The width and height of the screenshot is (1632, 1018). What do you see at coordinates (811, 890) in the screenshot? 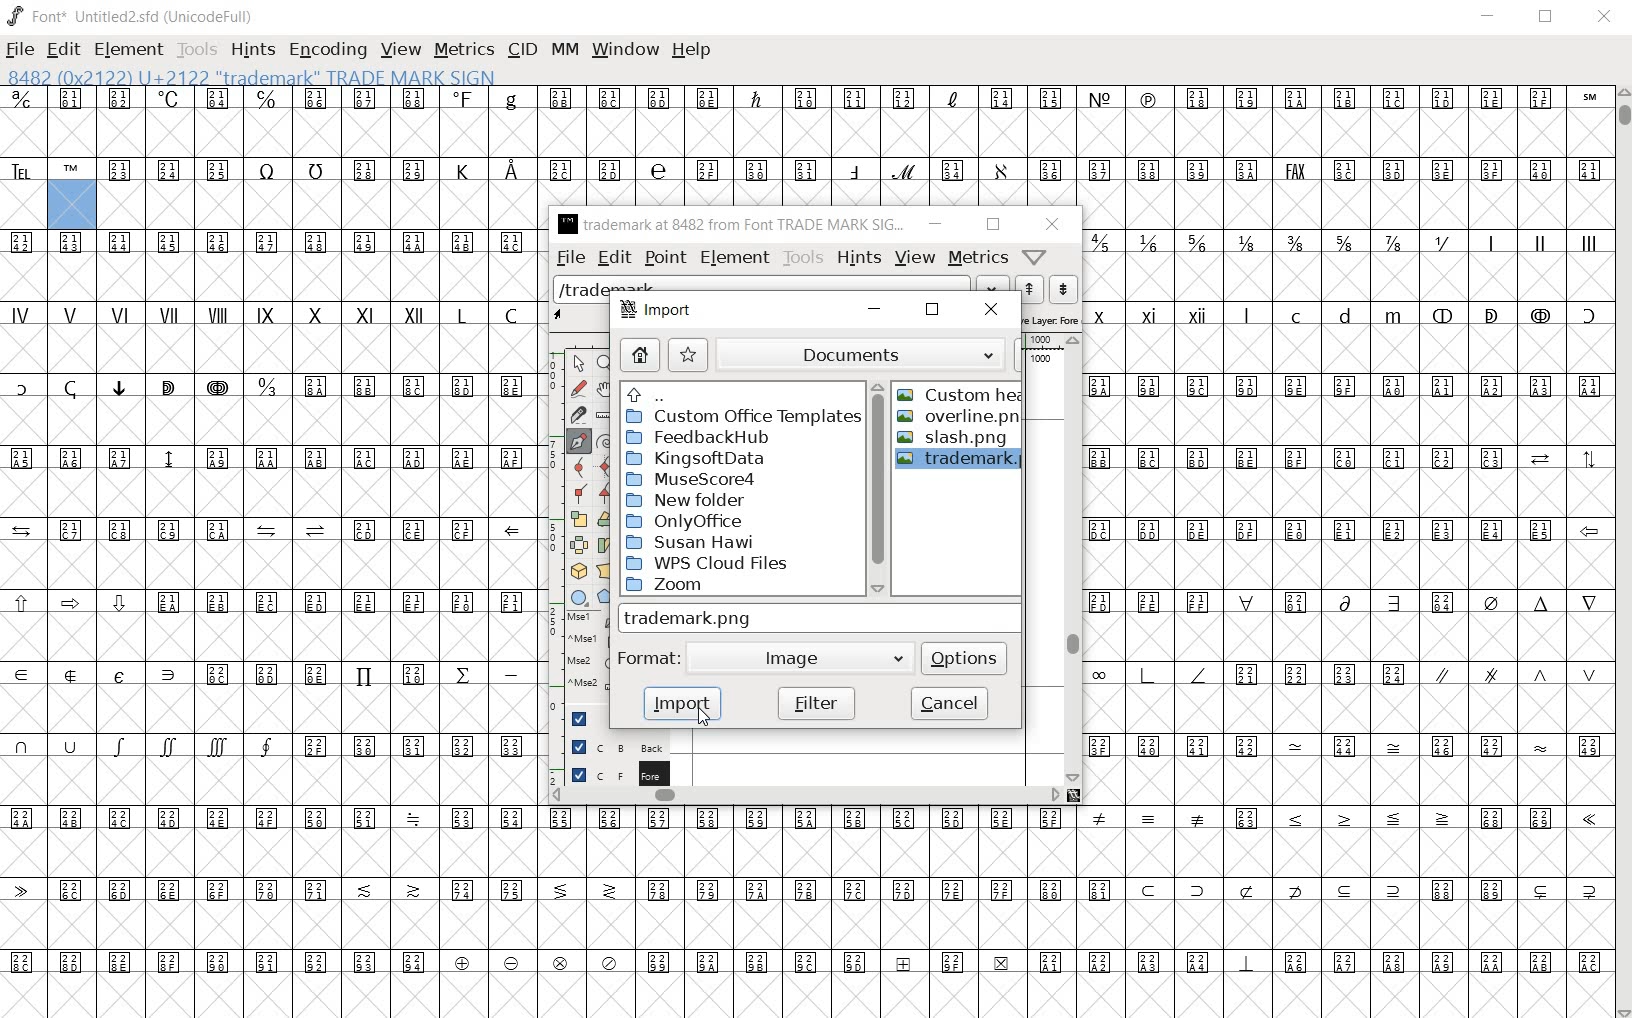
I see `special characters` at bounding box center [811, 890].